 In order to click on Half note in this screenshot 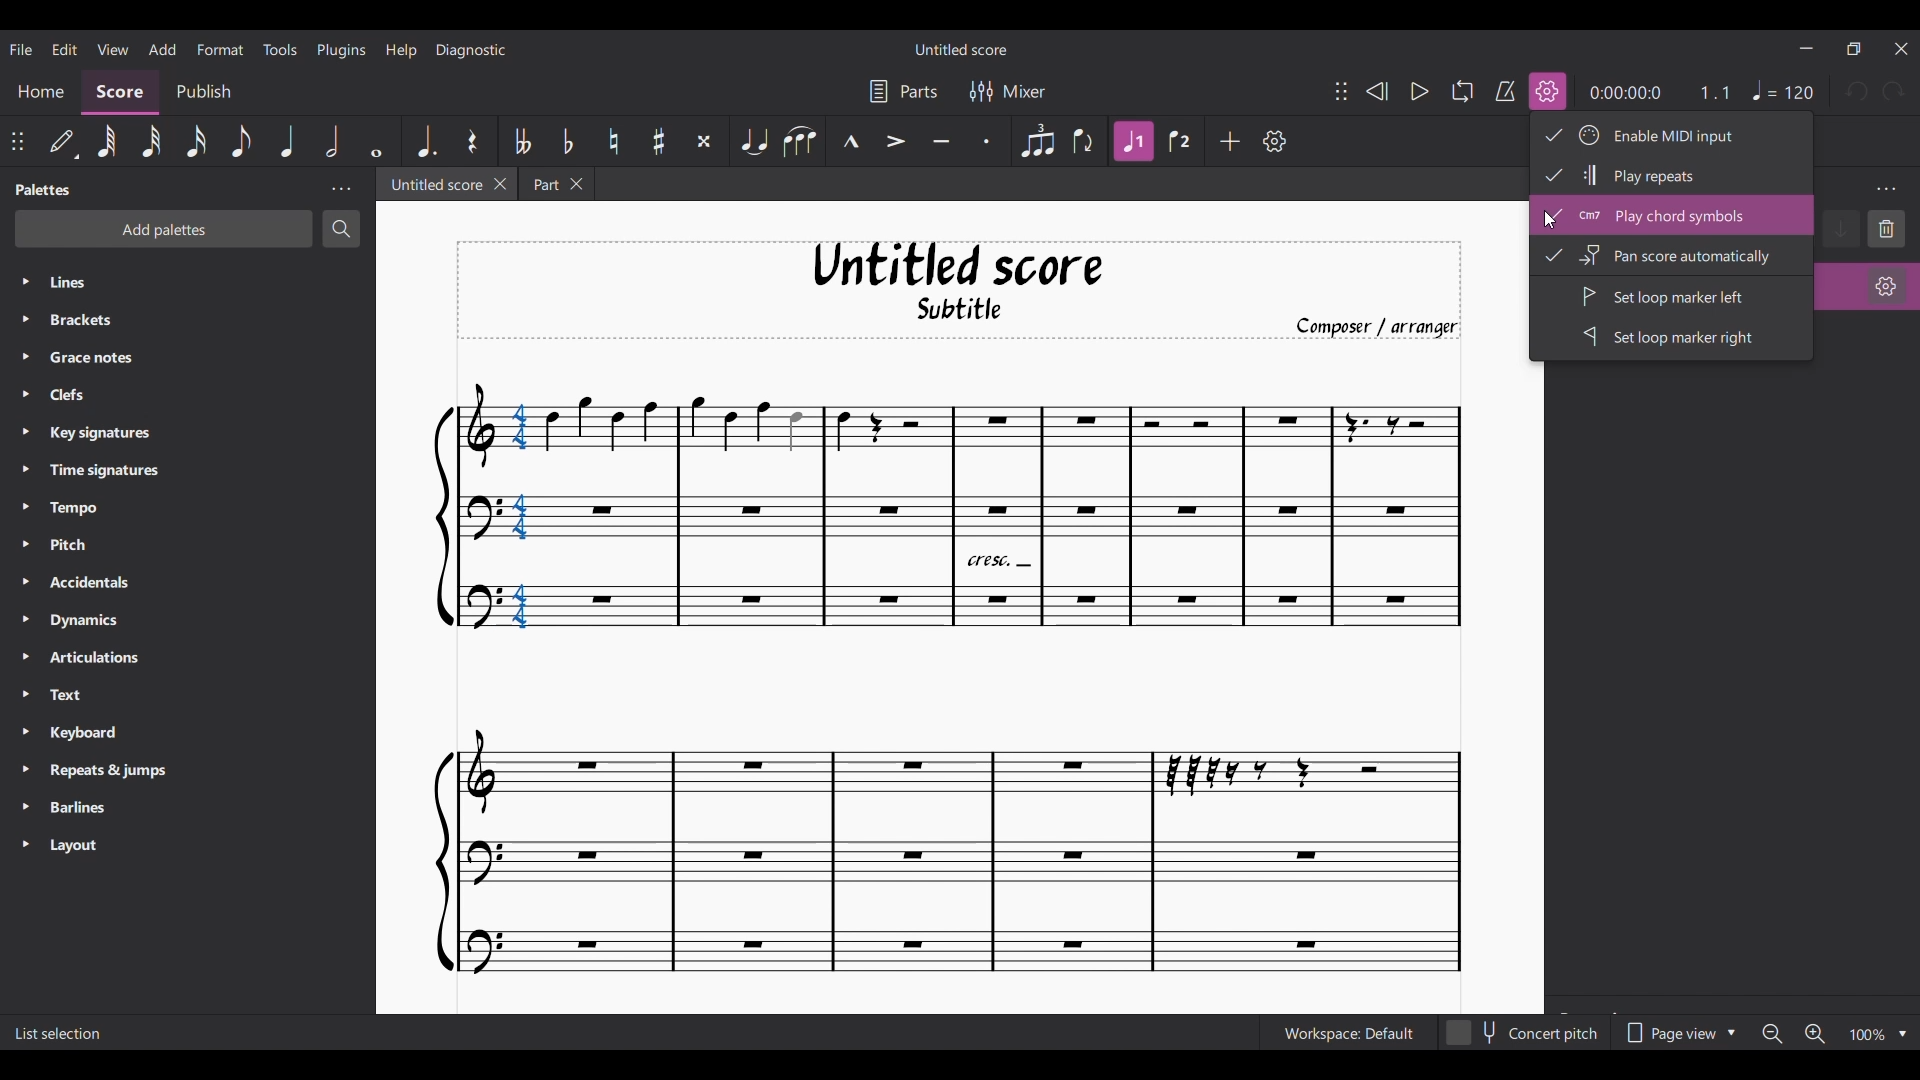, I will do `click(332, 141)`.